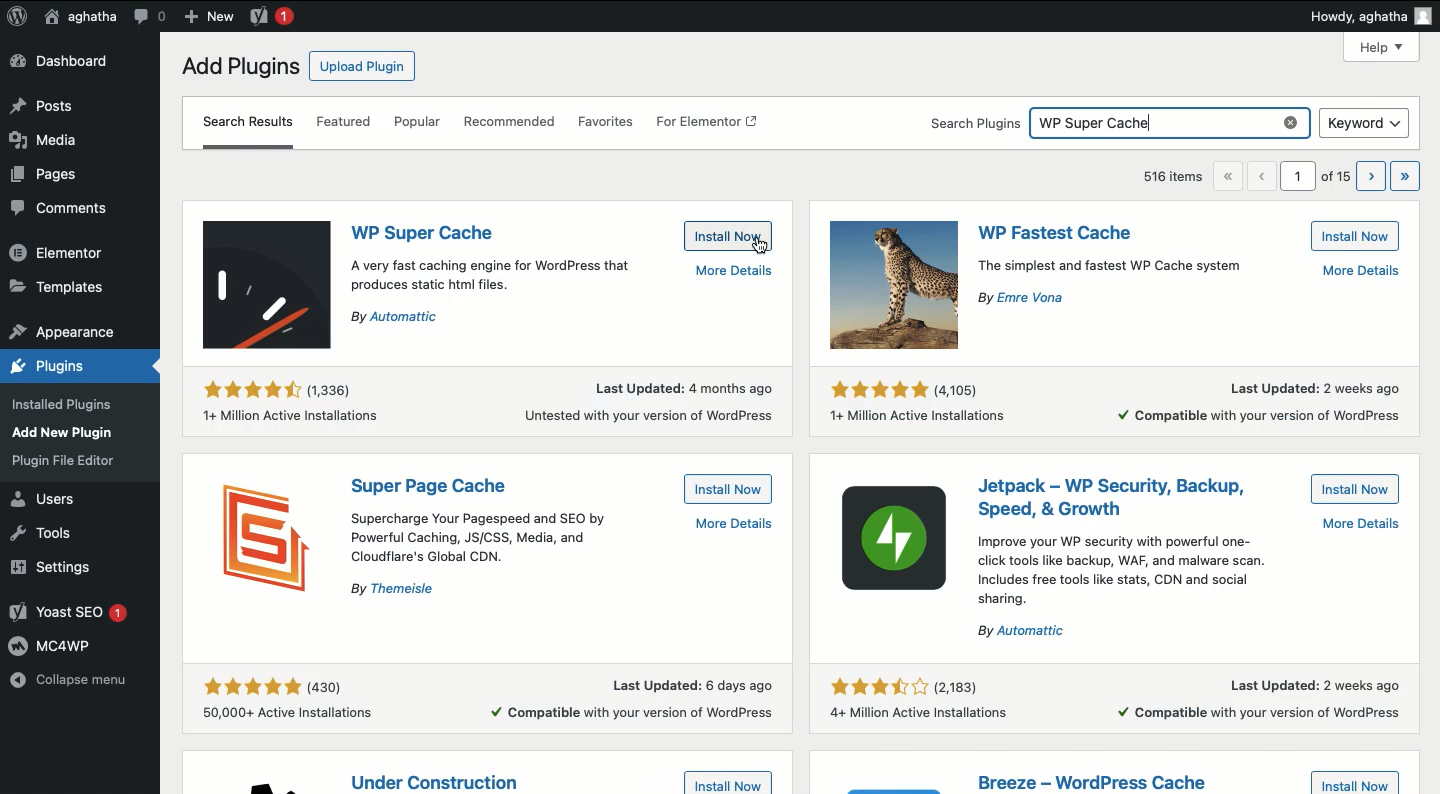 The width and height of the screenshot is (1440, 794). Describe the element at coordinates (1364, 14) in the screenshot. I see `Howdy aghatha` at that location.